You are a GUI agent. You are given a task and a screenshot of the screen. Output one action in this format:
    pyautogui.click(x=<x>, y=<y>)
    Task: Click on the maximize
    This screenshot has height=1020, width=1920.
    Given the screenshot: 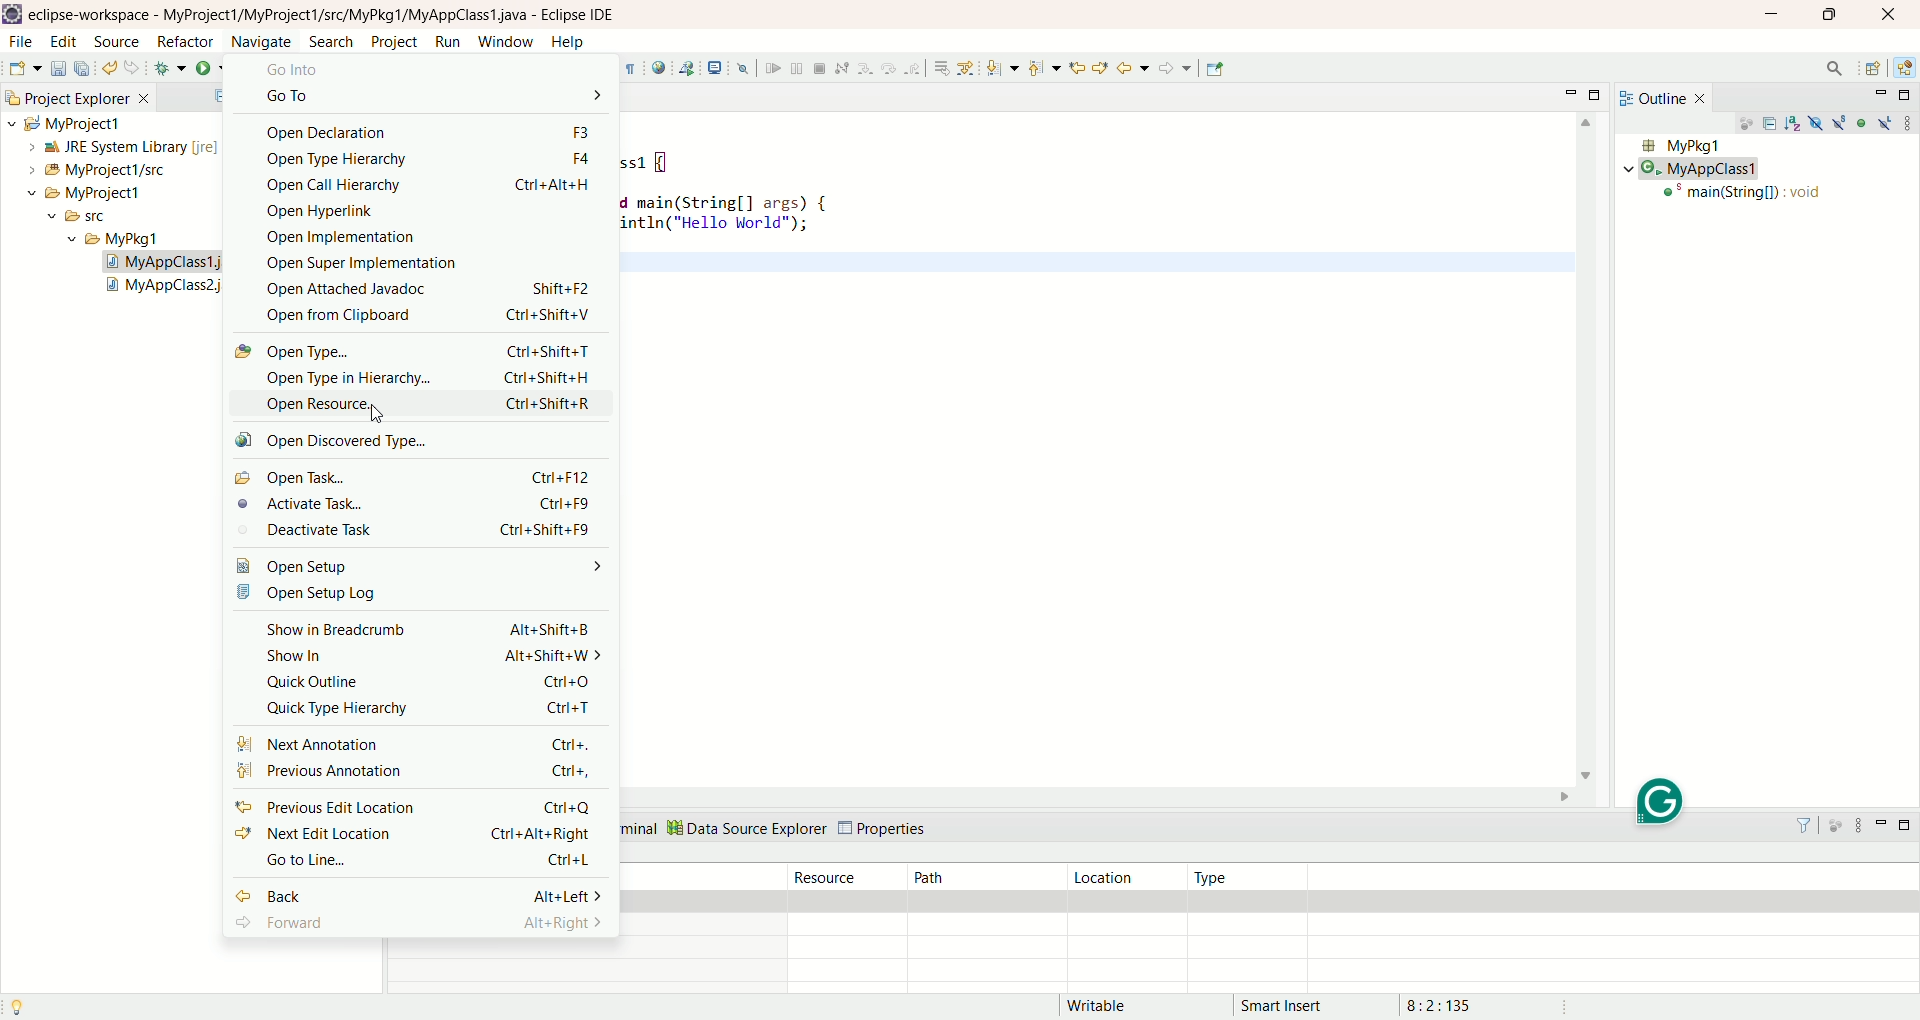 What is the action you would take?
    pyautogui.click(x=1907, y=95)
    